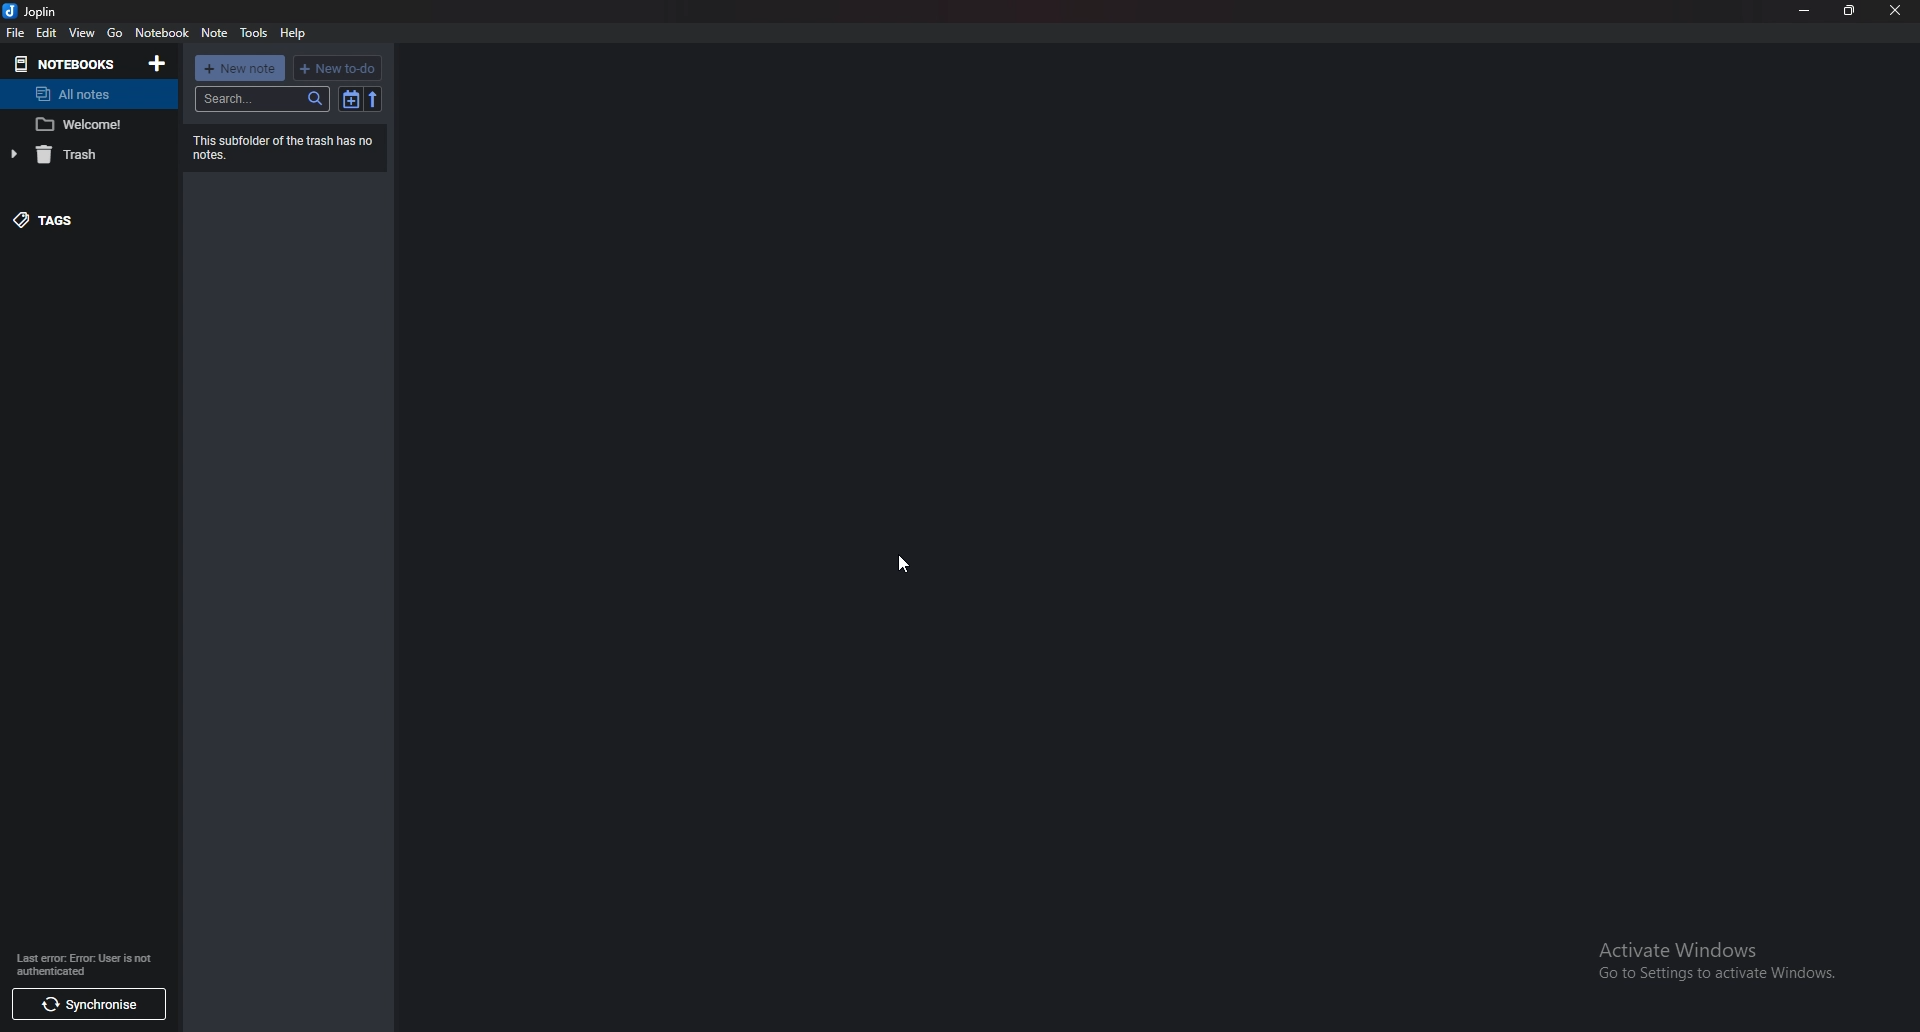  What do you see at coordinates (15, 31) in the screenshot?
I see `file` at bounding box center [15, 31].